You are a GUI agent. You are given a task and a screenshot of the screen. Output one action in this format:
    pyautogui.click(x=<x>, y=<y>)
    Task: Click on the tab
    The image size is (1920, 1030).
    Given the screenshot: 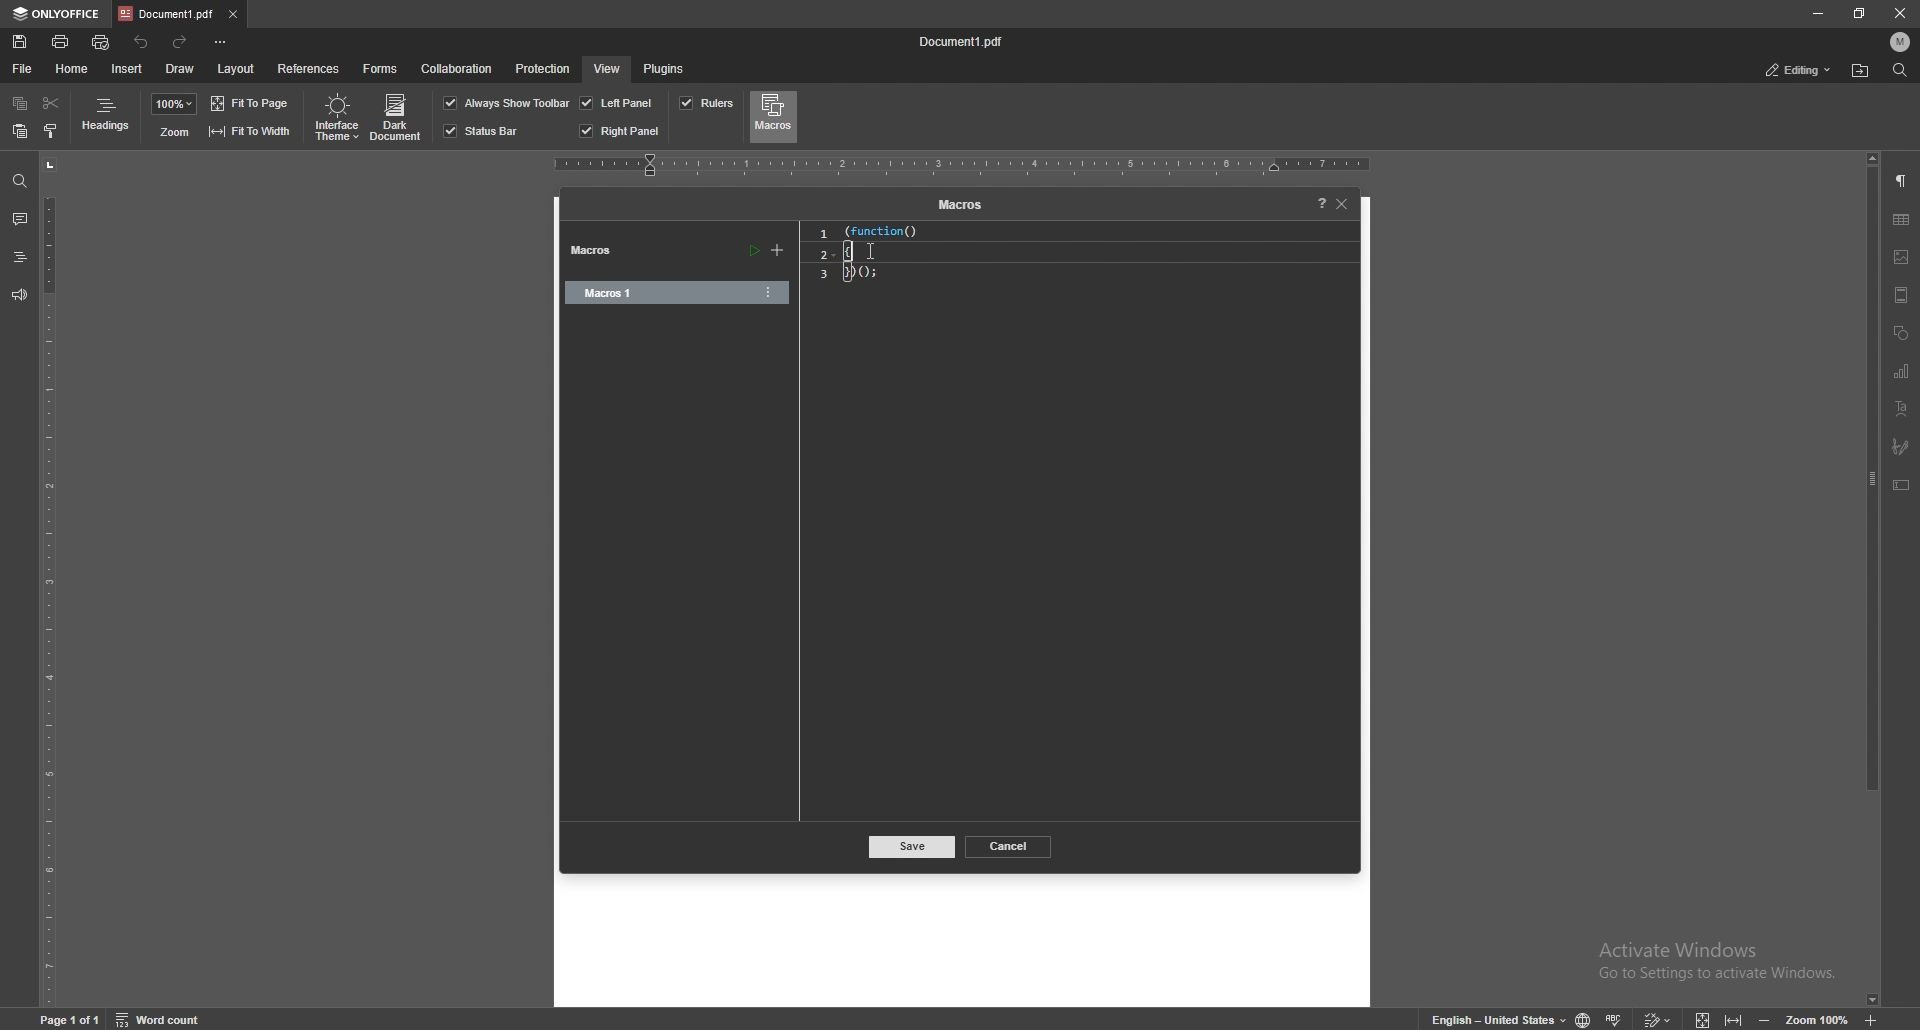 What is the action you would take?
    pyautogui.click(x=165, y=14)
    